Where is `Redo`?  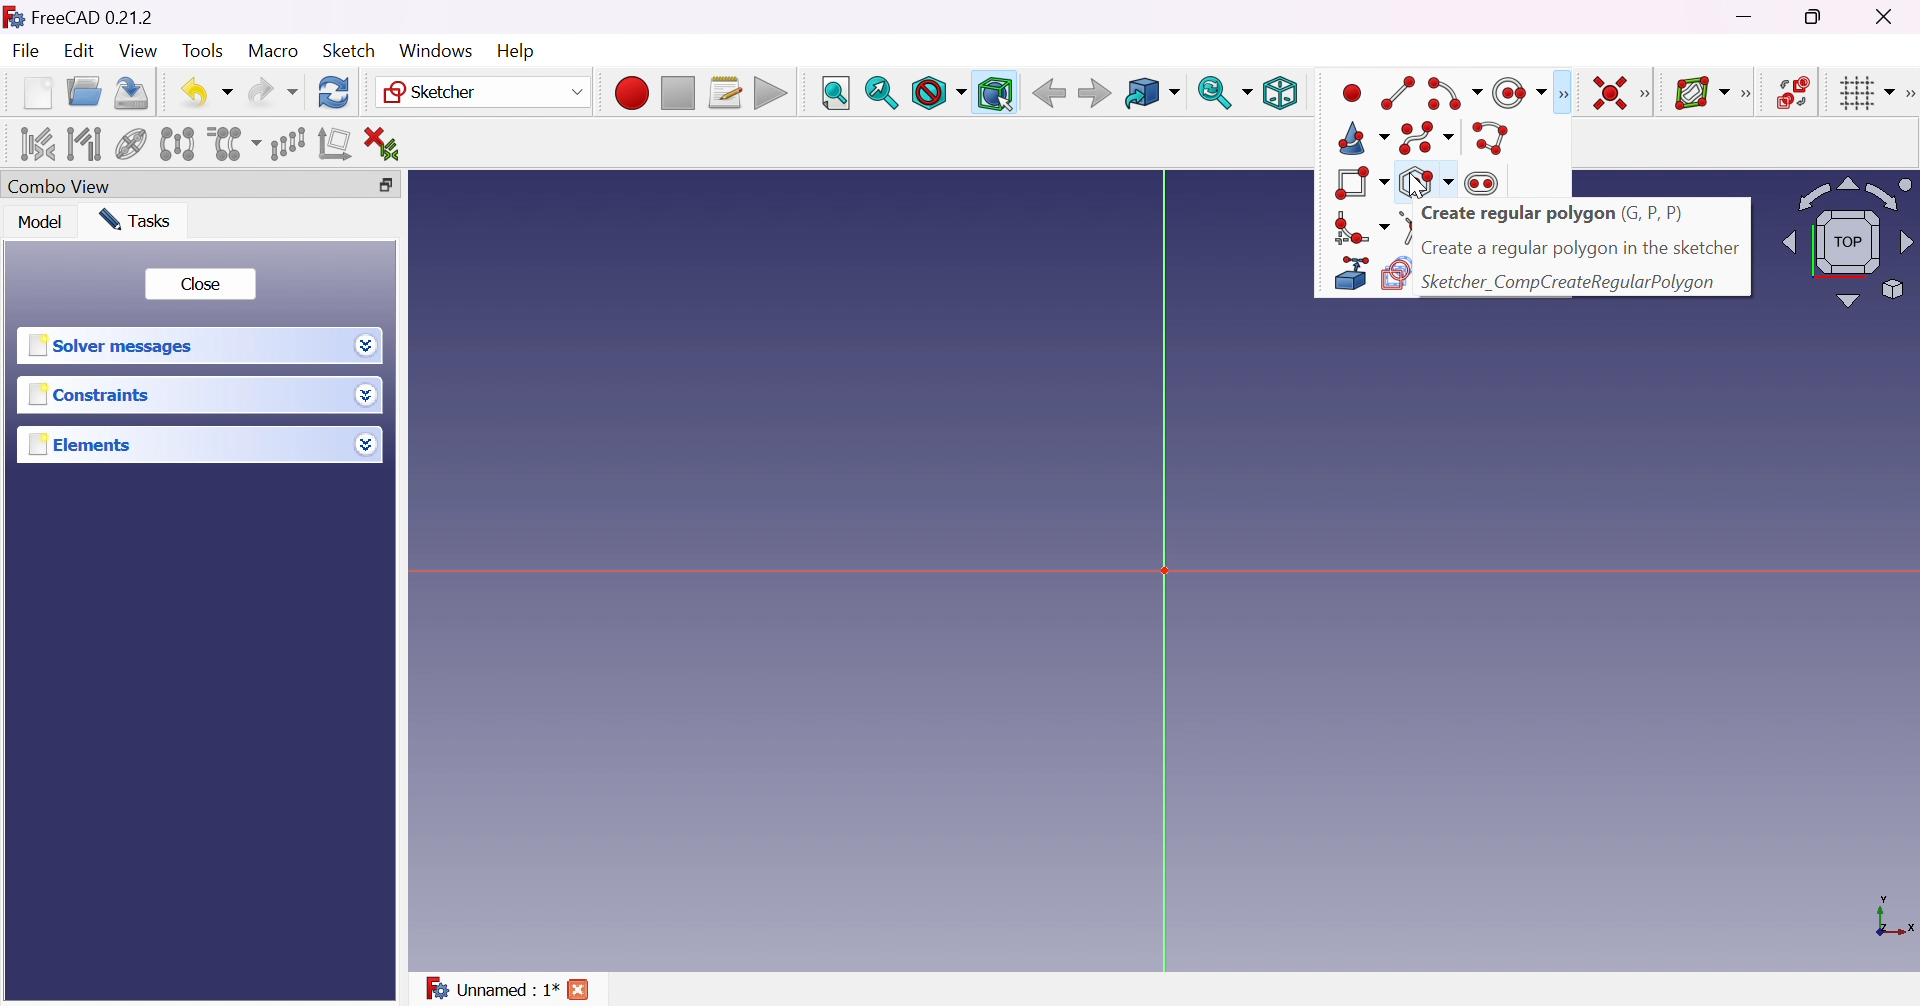 Redo is located at coordinates (273, 92).